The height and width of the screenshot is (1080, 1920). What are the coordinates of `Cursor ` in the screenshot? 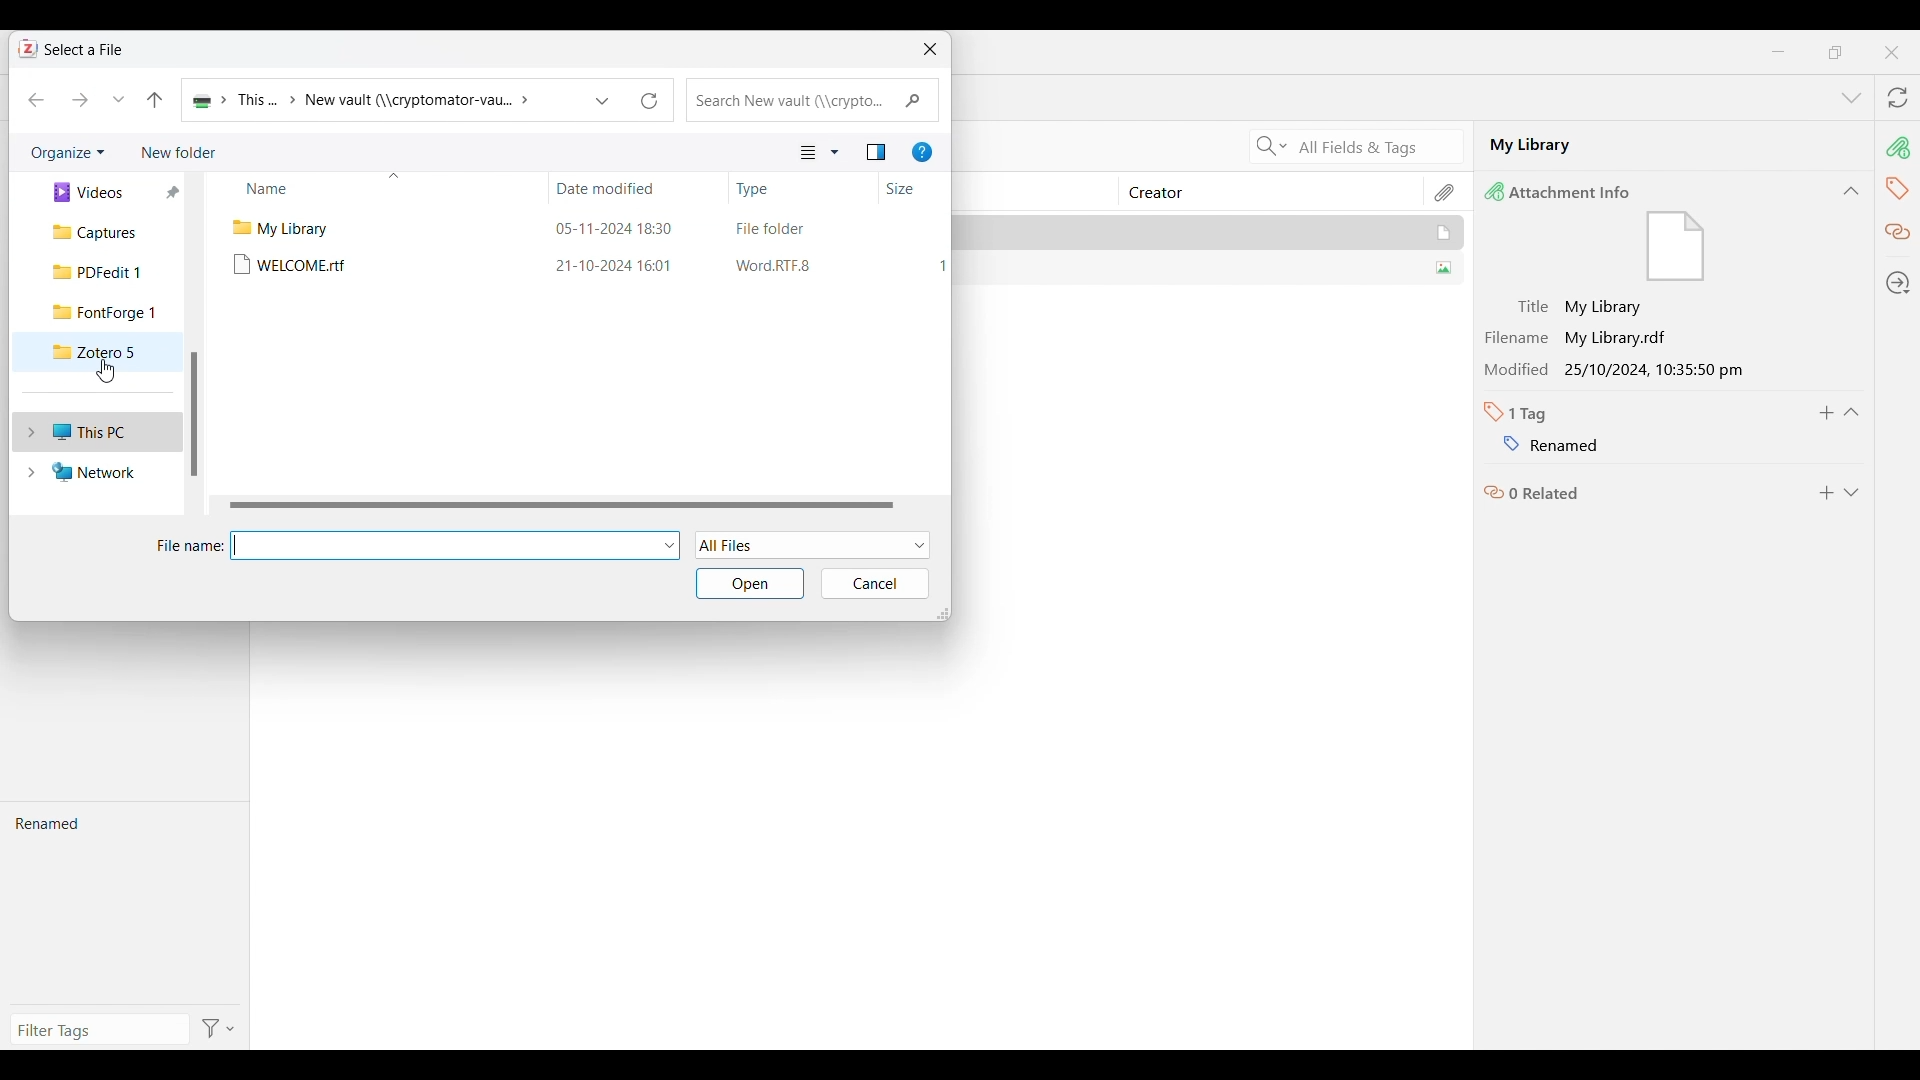 It's located at (104, 372).